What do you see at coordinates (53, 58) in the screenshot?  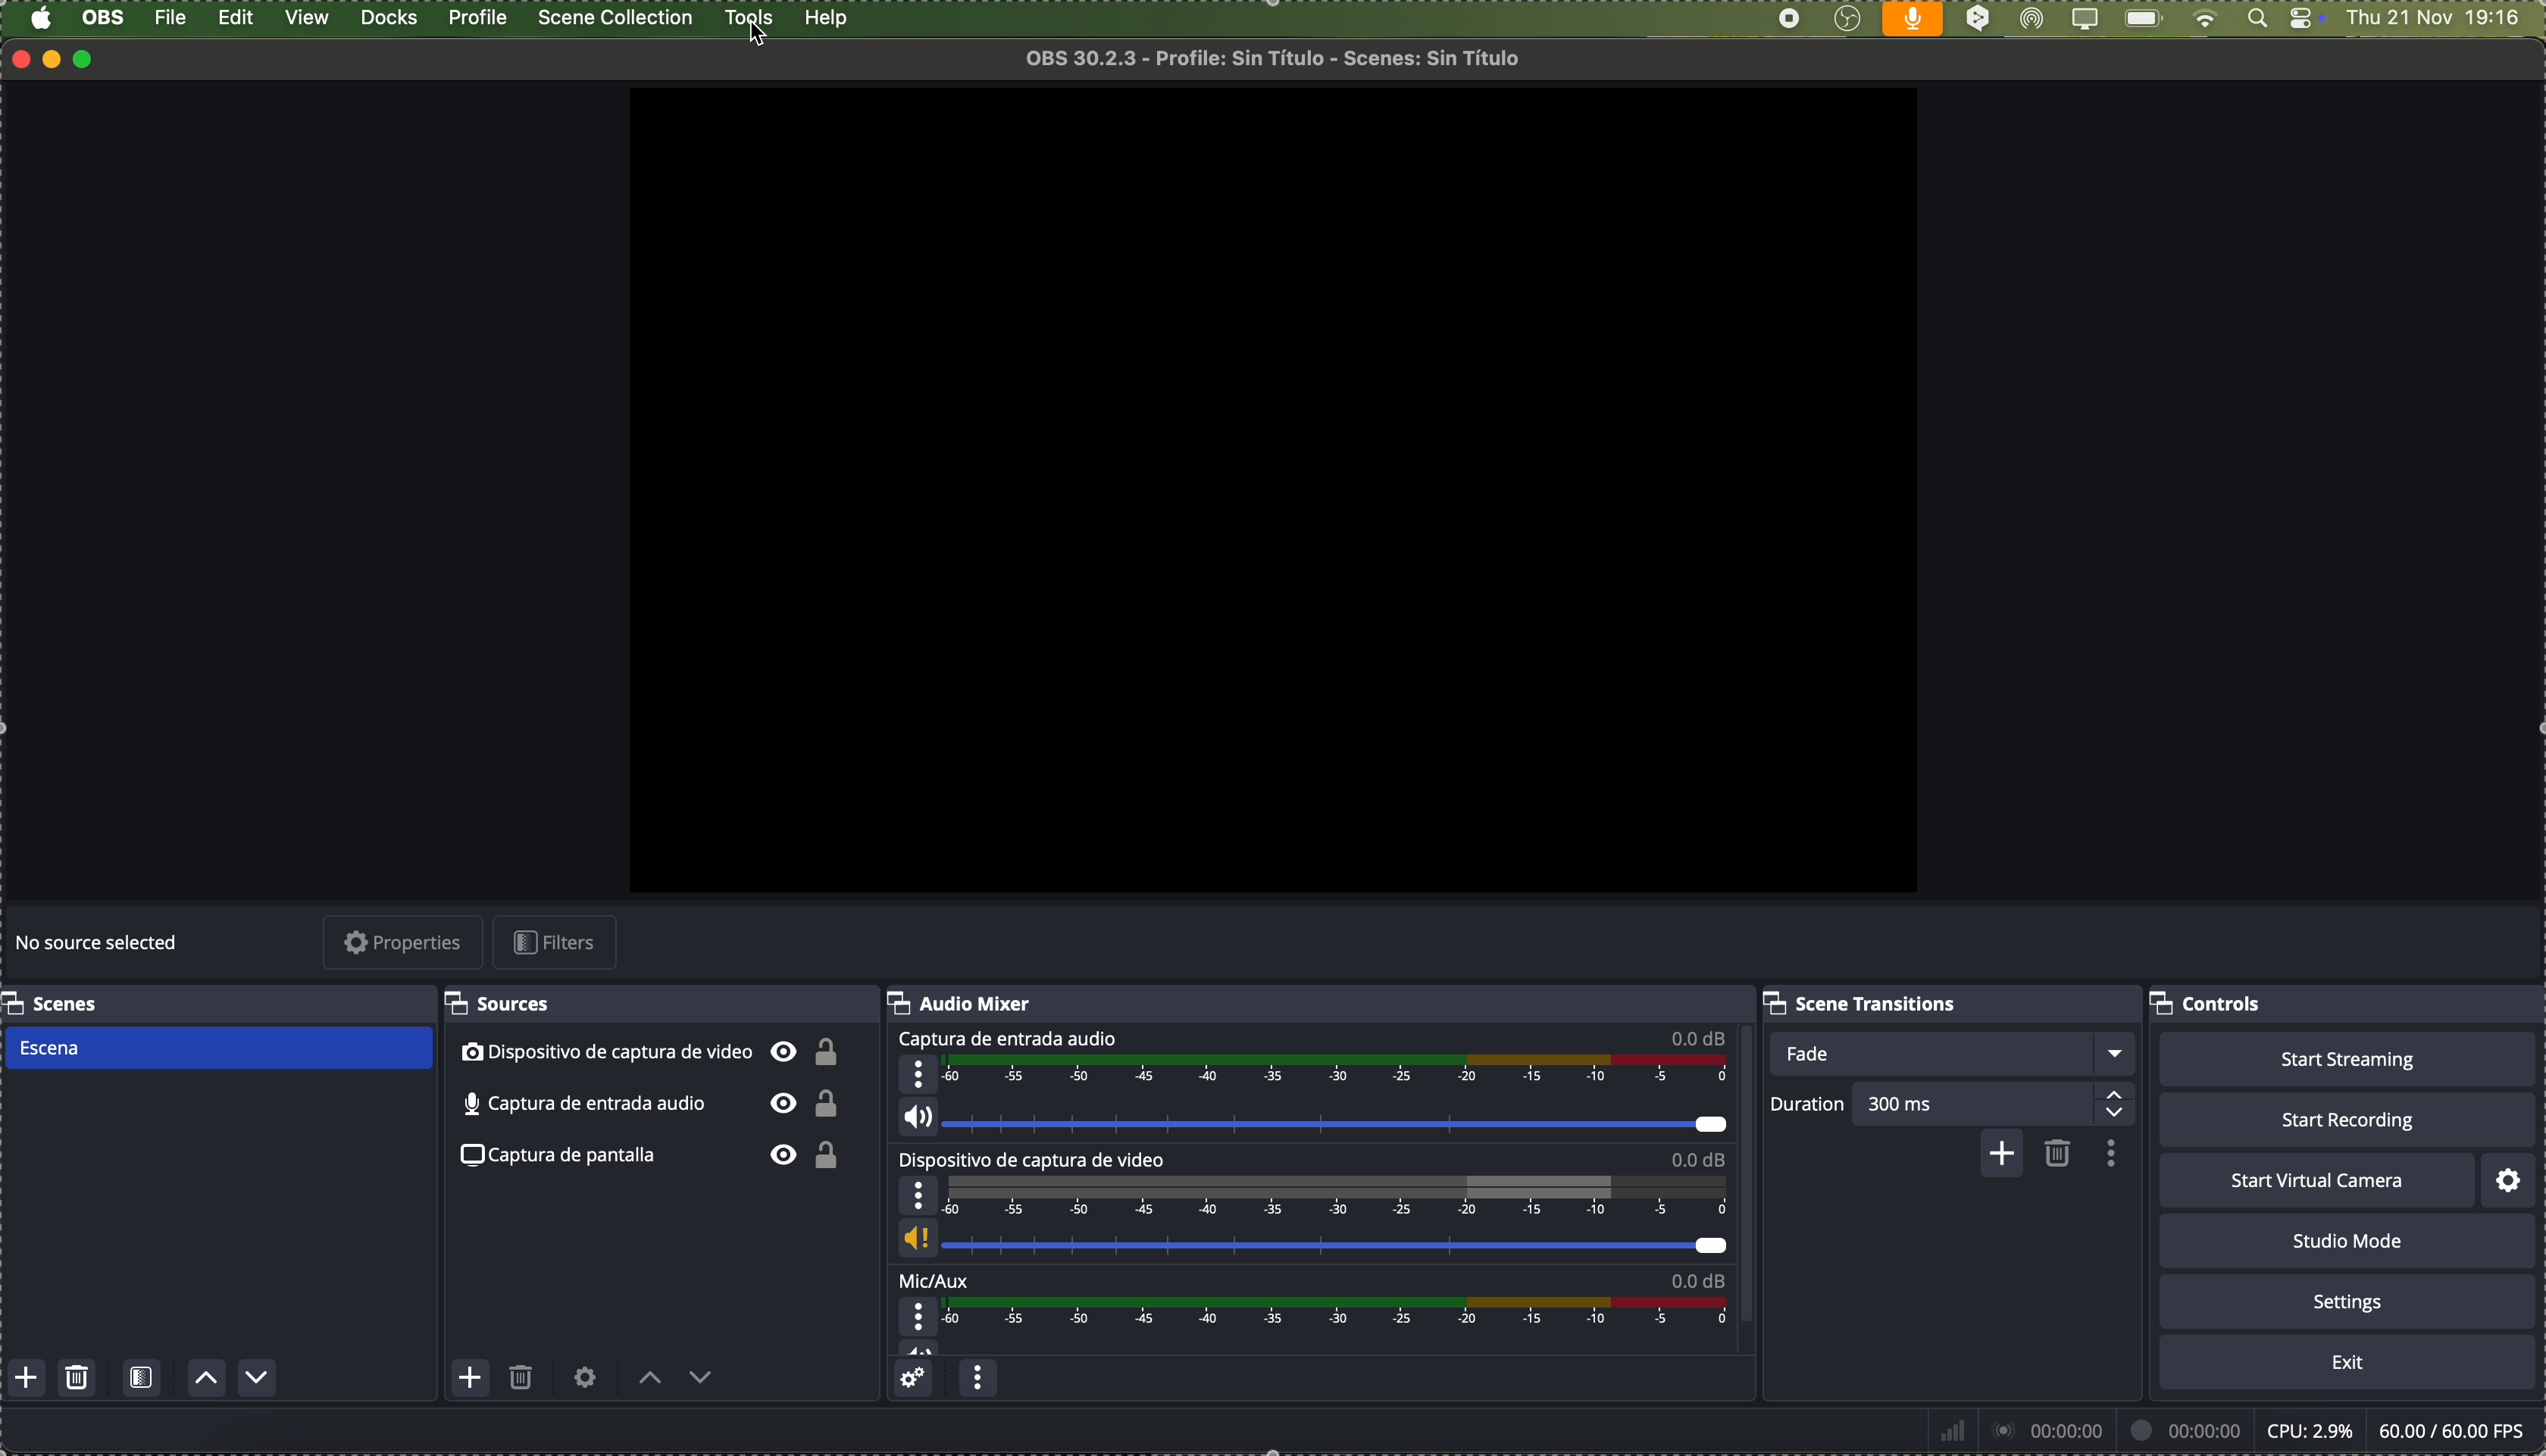 I see `minimize program` at bounding box center [53, 58].